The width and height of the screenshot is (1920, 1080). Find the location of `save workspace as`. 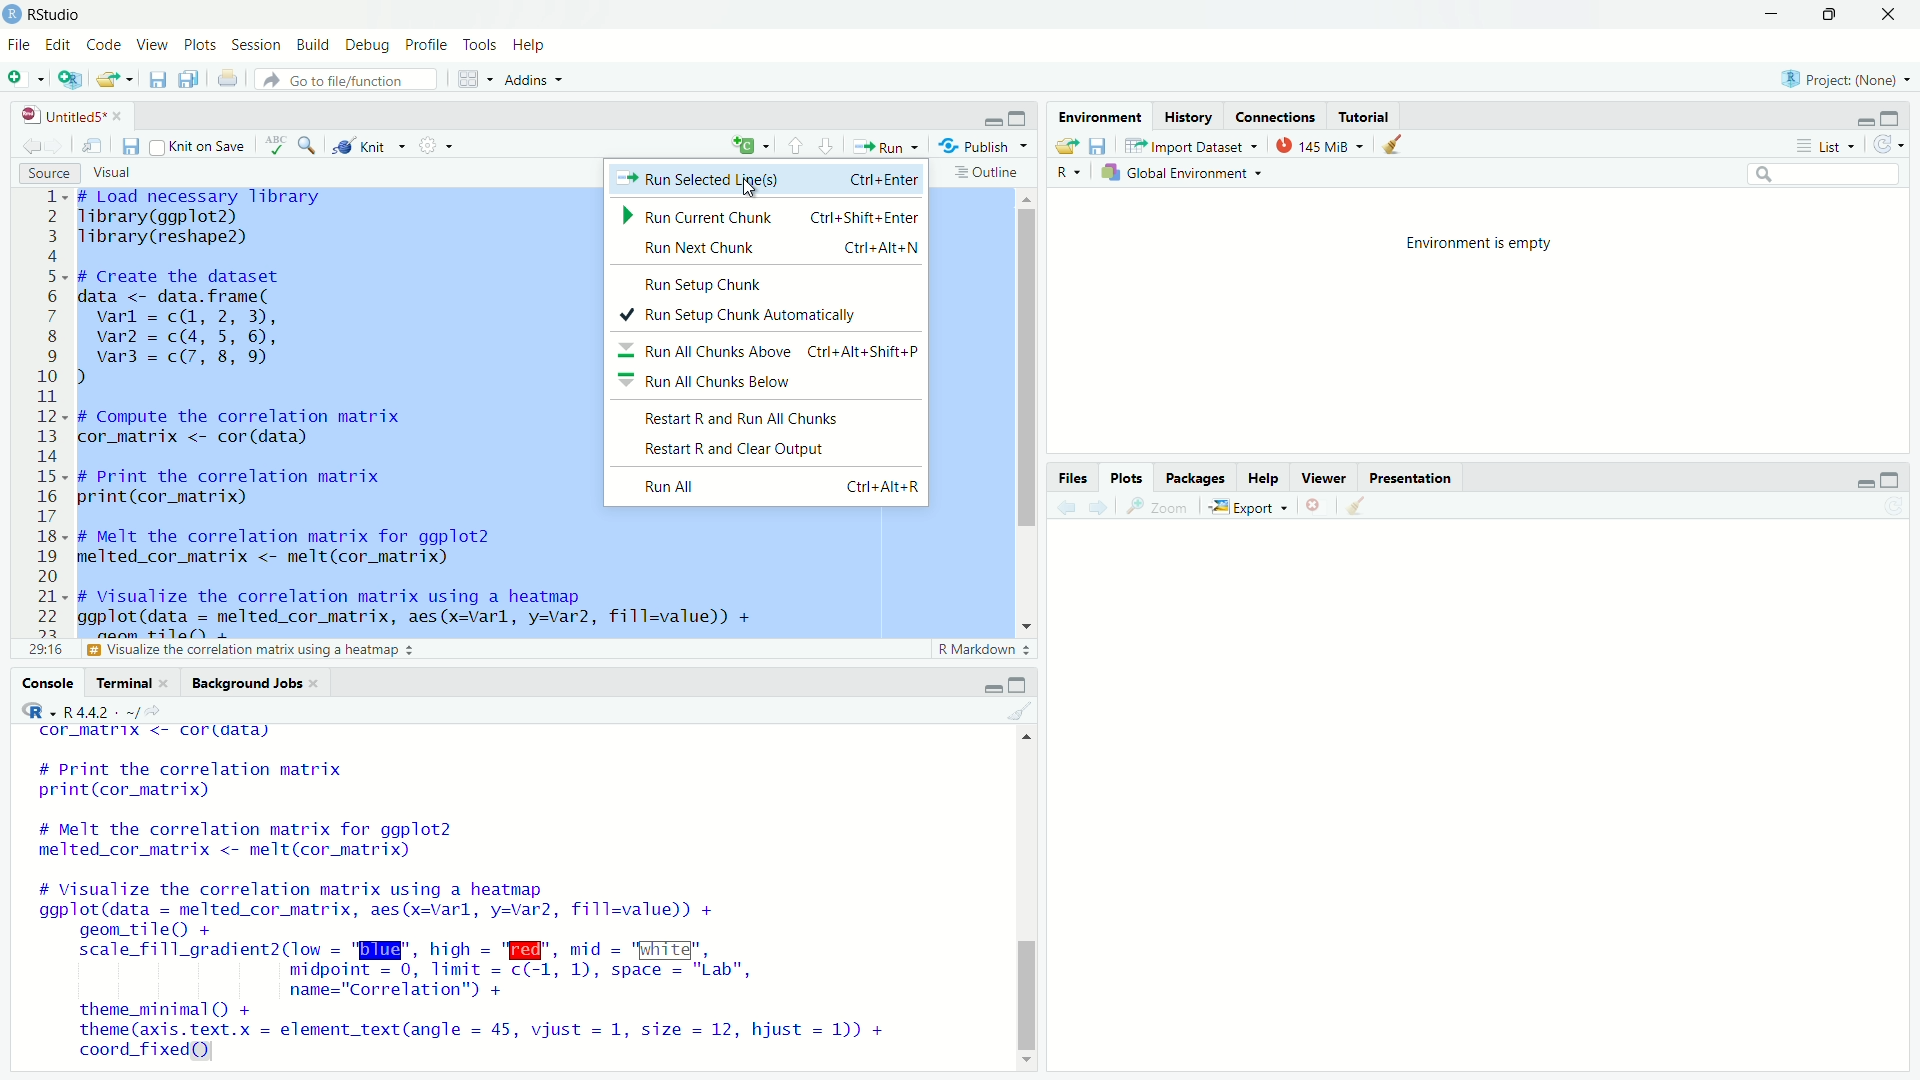

save workspace as is located at coordinates (1101, 145).